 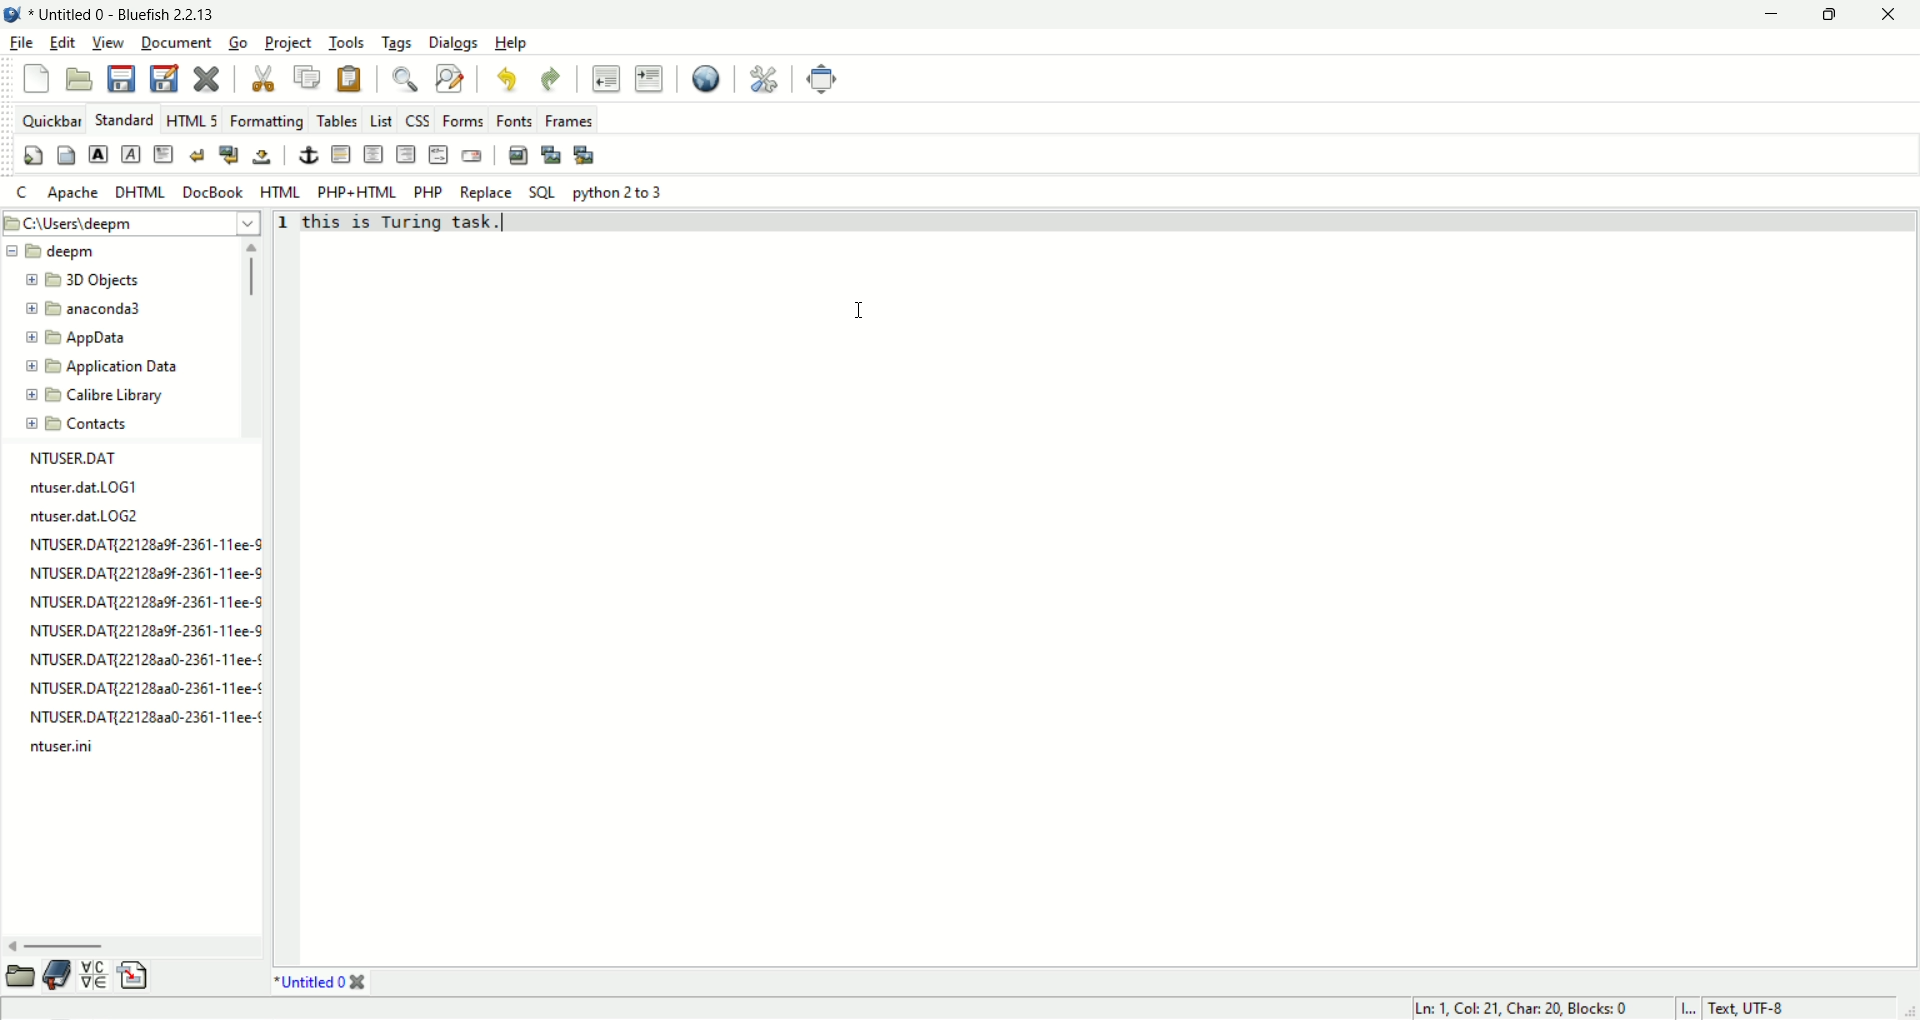 I want to click on right justify, so click(x=407, y=154).